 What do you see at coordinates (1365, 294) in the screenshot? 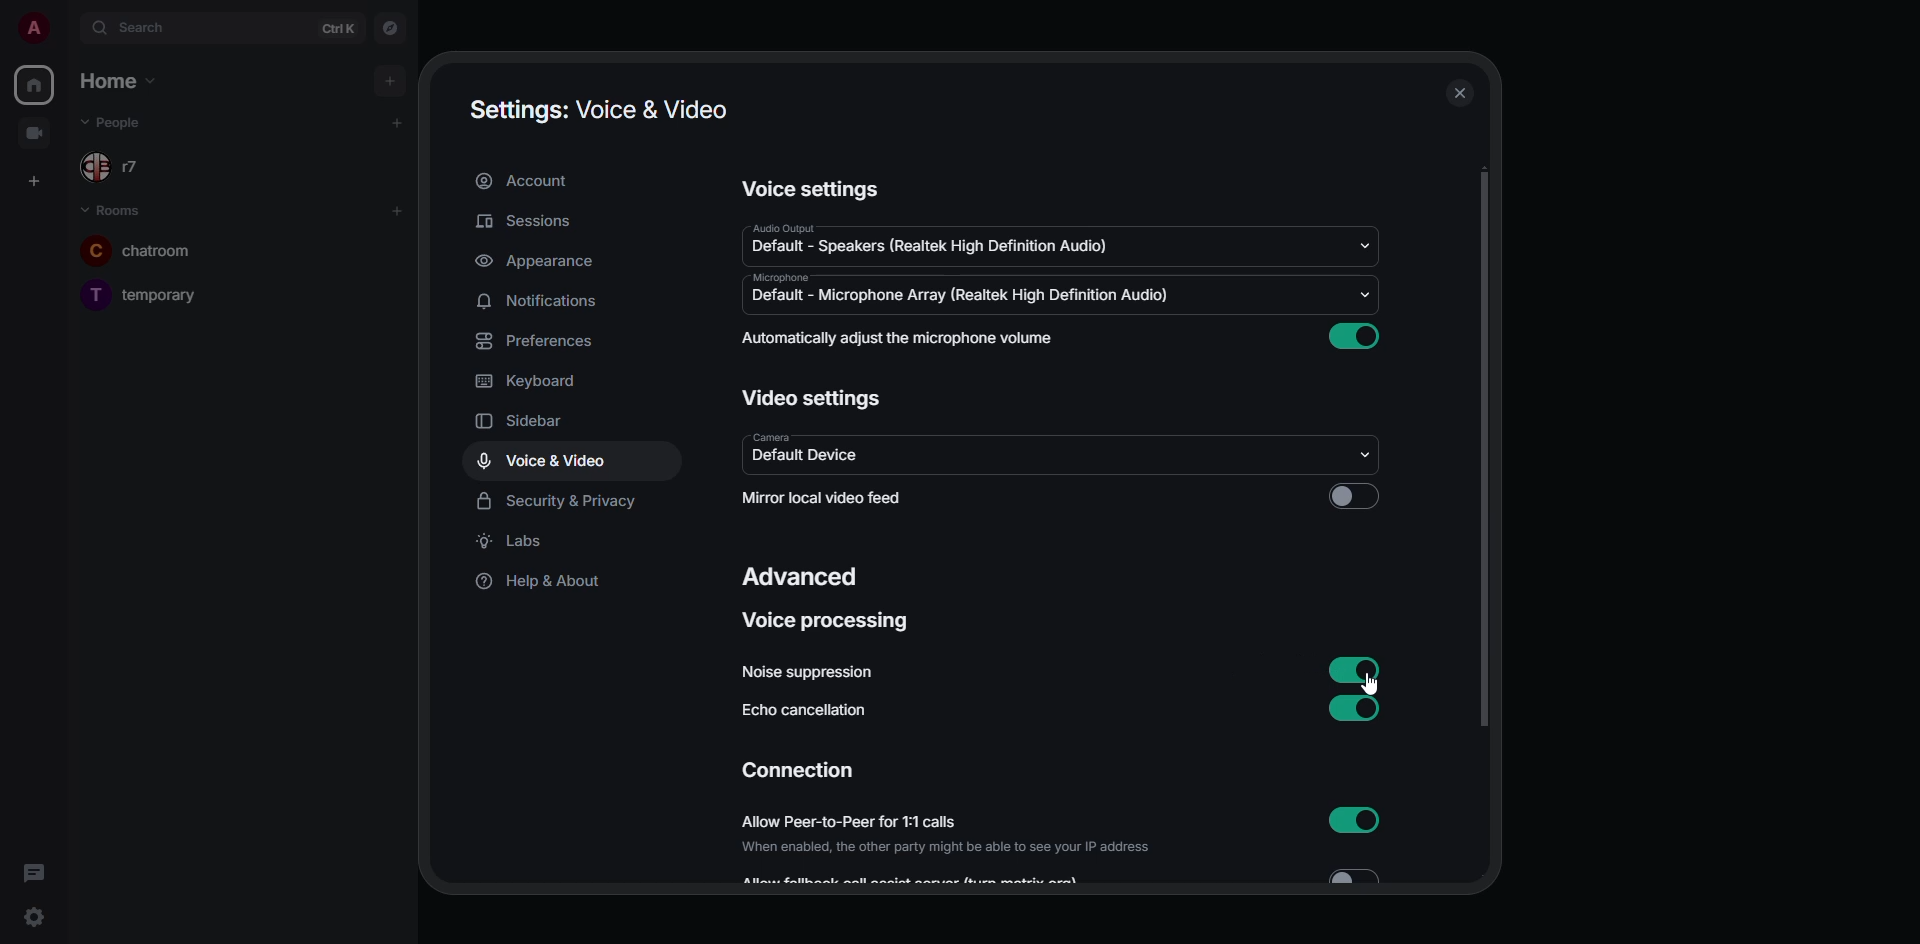
I see `drop down` at bounding box center [1365, 294].